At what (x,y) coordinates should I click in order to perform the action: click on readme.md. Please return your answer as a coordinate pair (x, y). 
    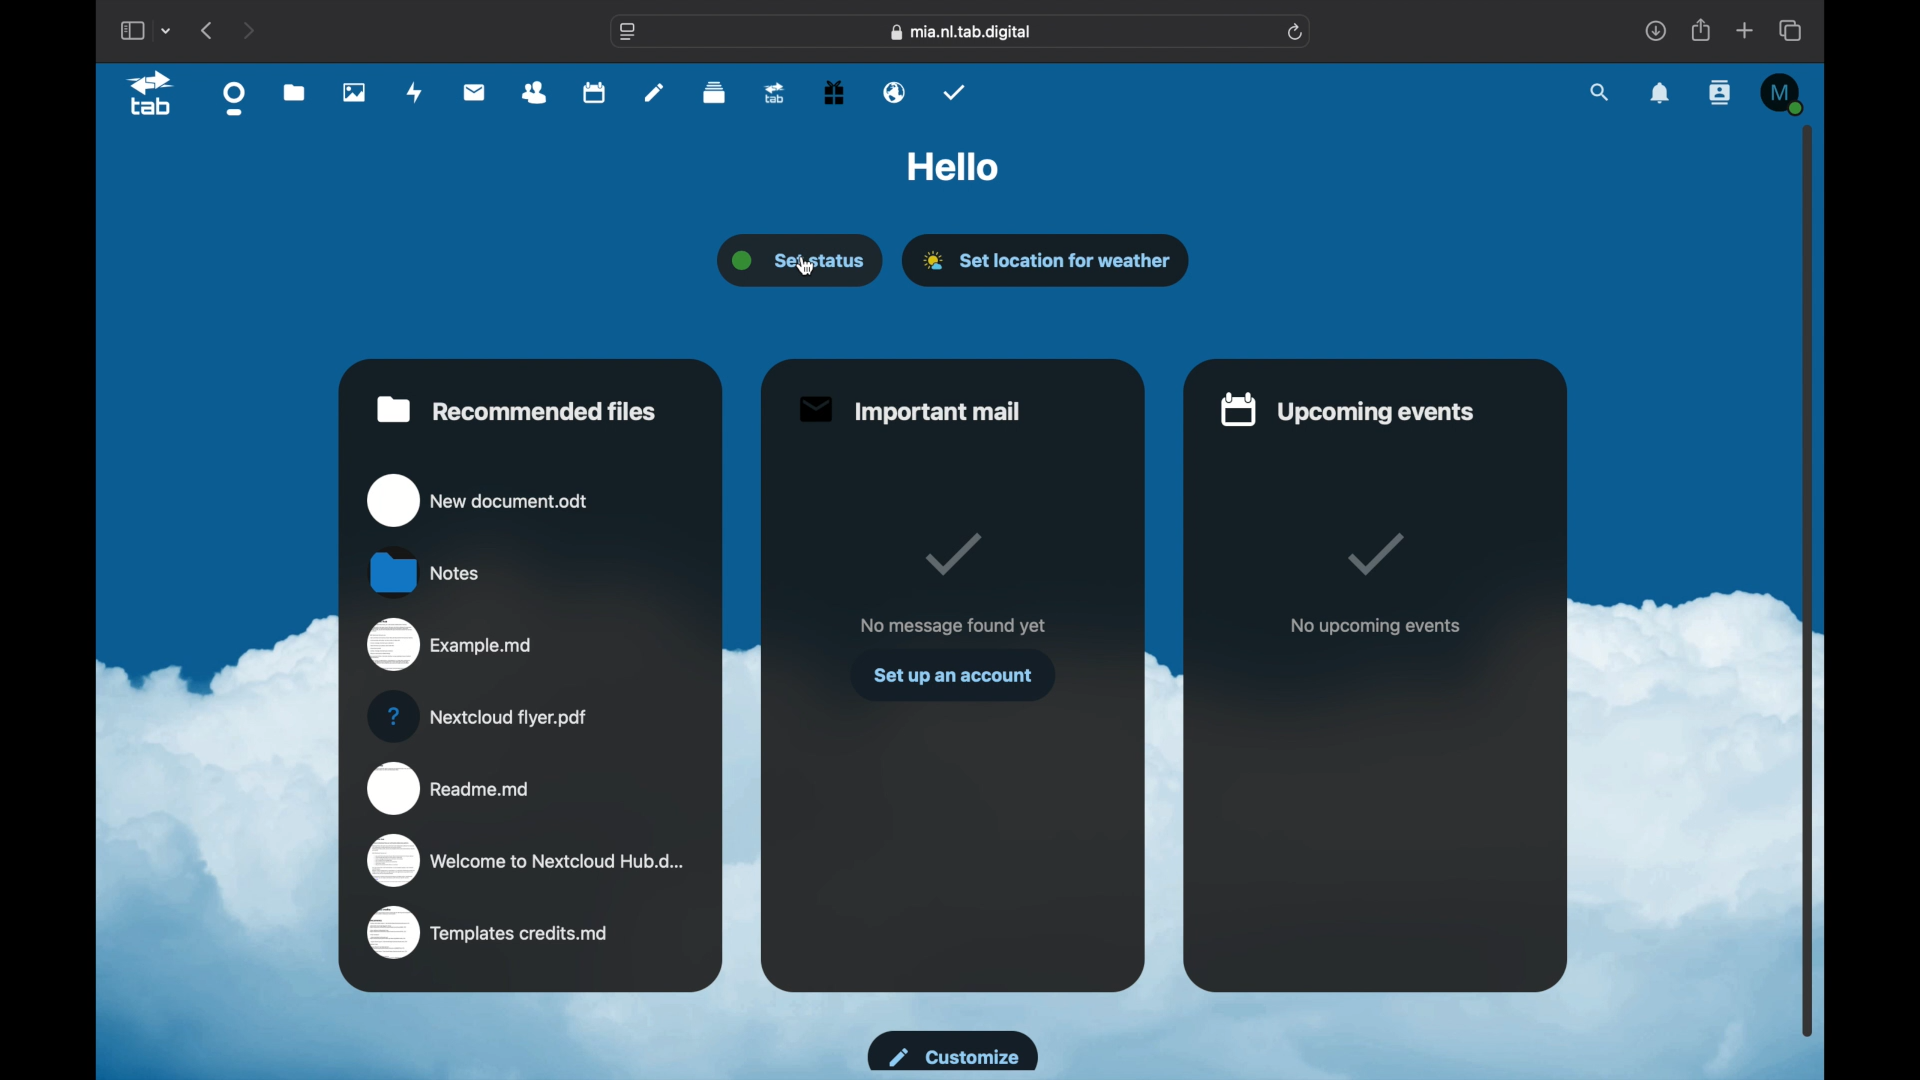
    Looking at the image, I should click on (451, 786).